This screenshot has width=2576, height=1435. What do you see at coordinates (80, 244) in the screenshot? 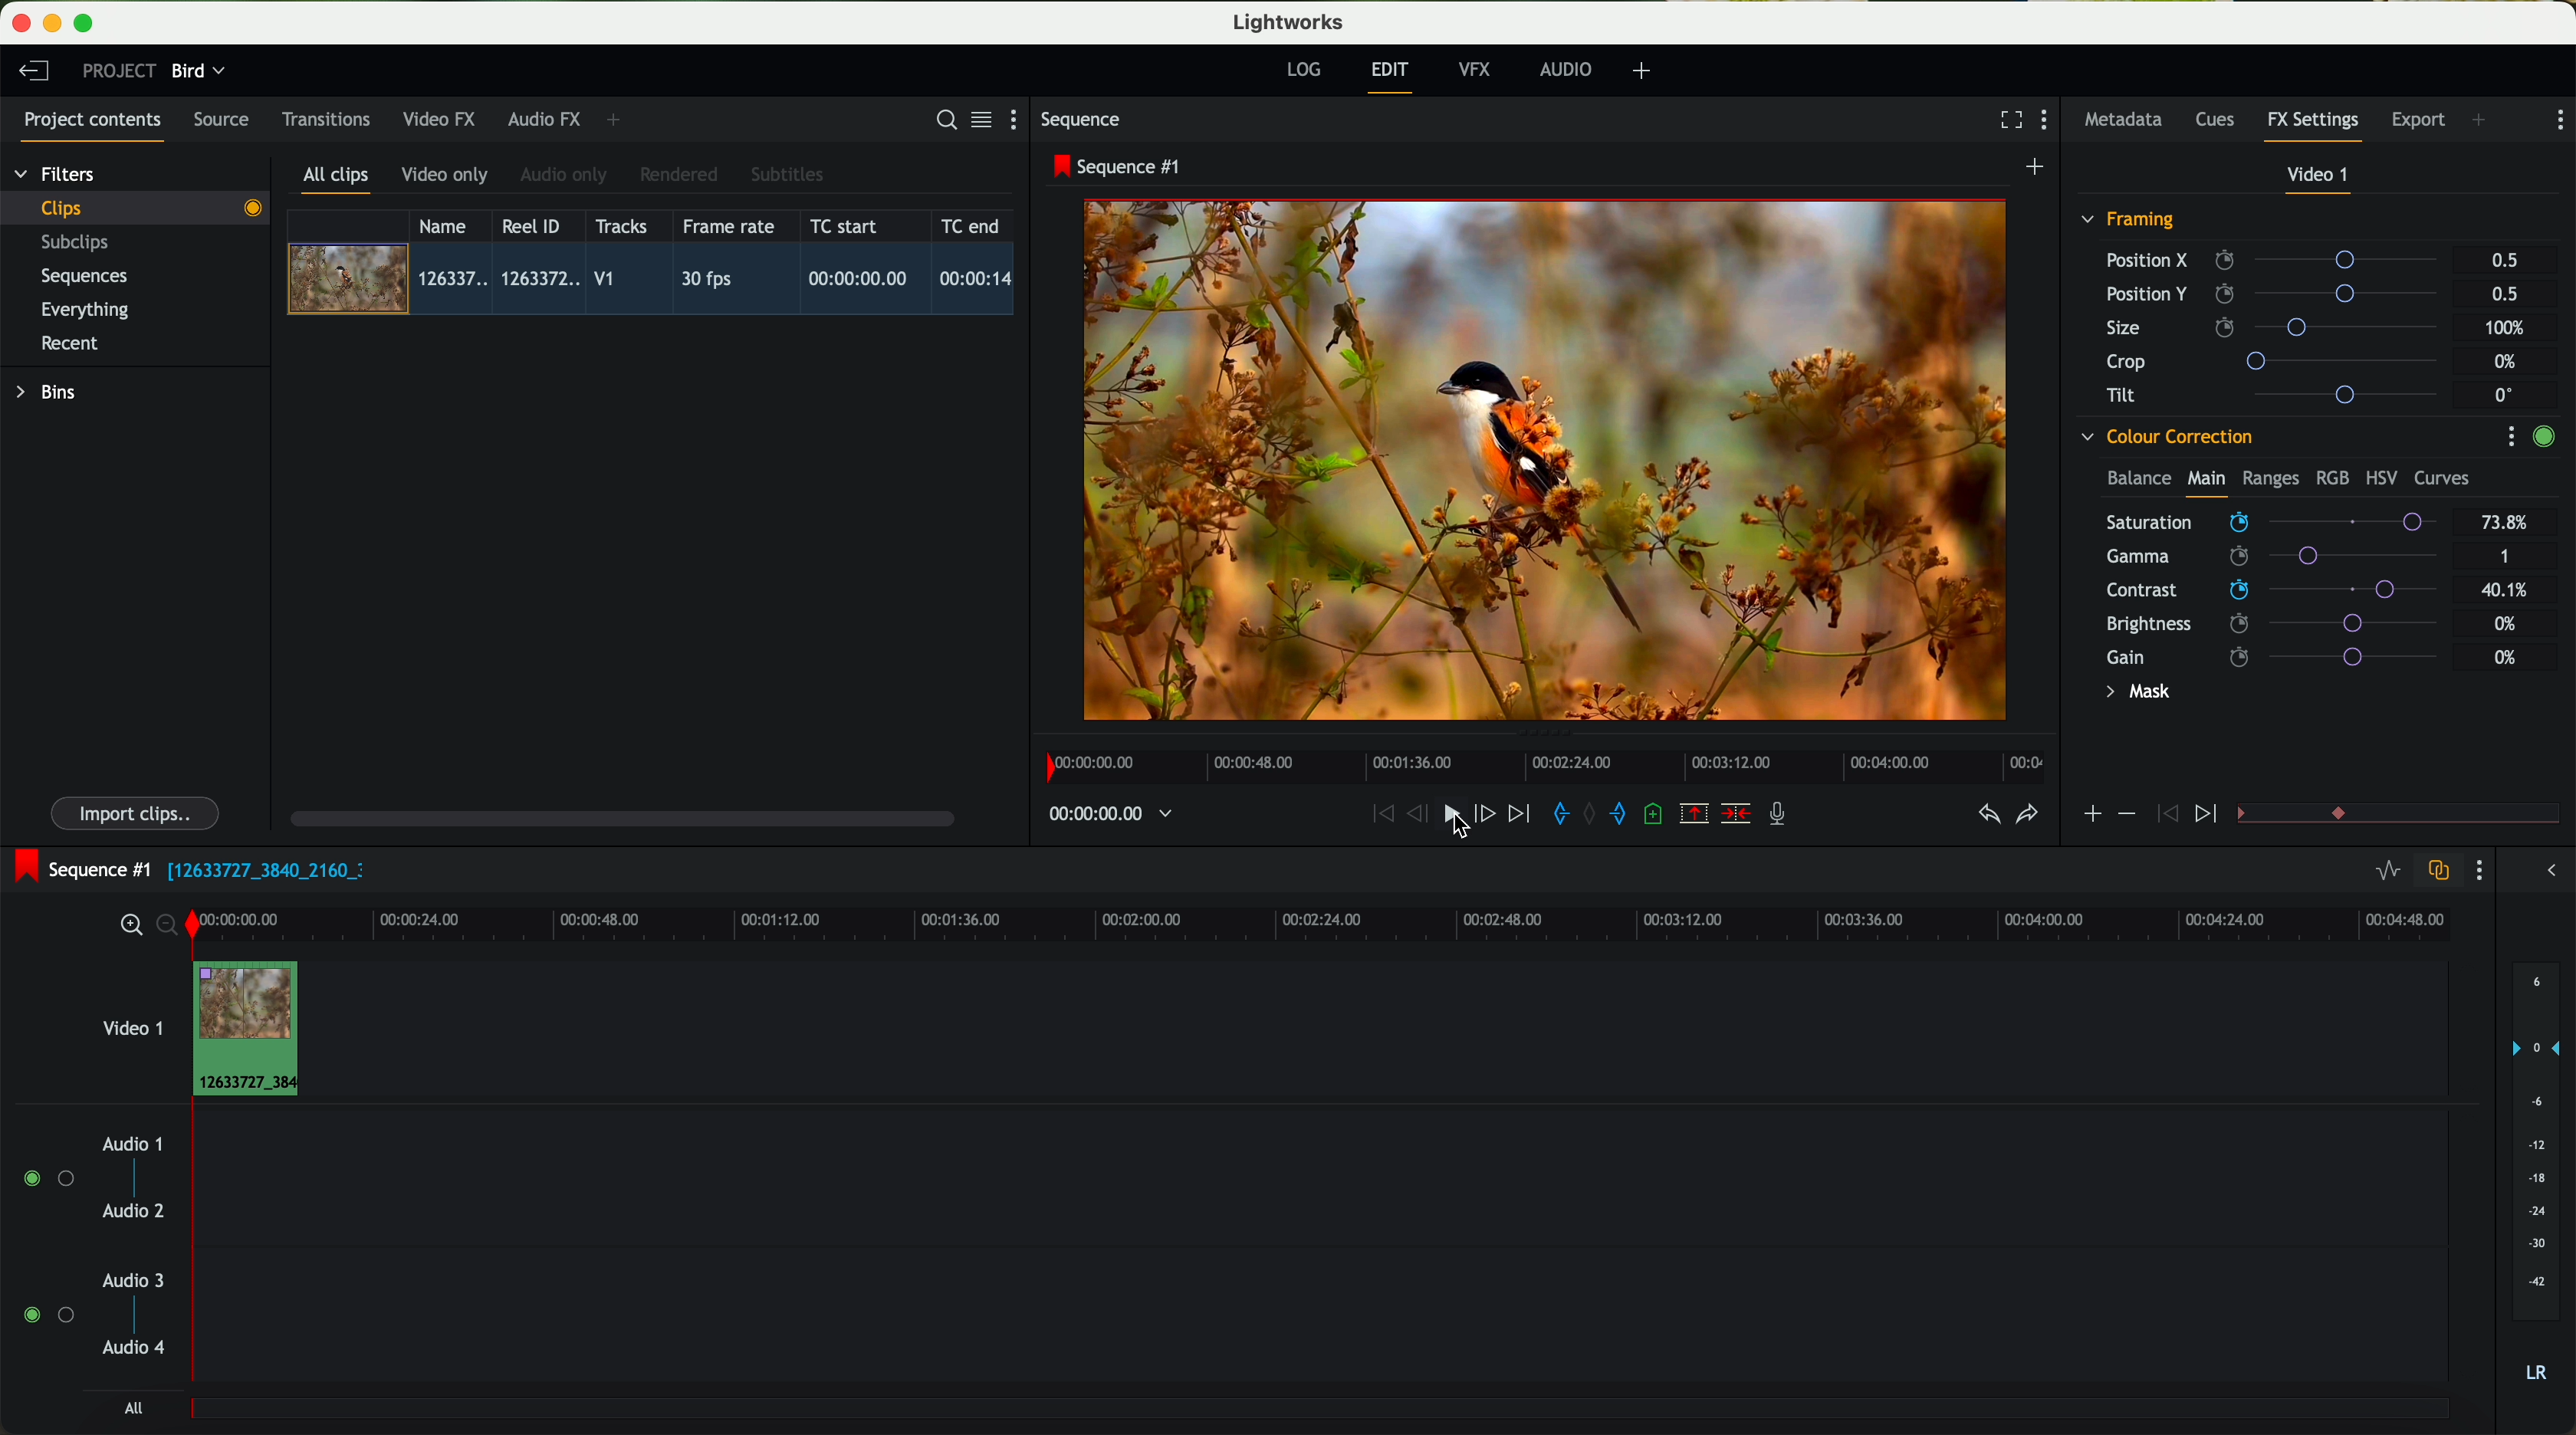
I see `subclips` at bounding box center [80, 244].